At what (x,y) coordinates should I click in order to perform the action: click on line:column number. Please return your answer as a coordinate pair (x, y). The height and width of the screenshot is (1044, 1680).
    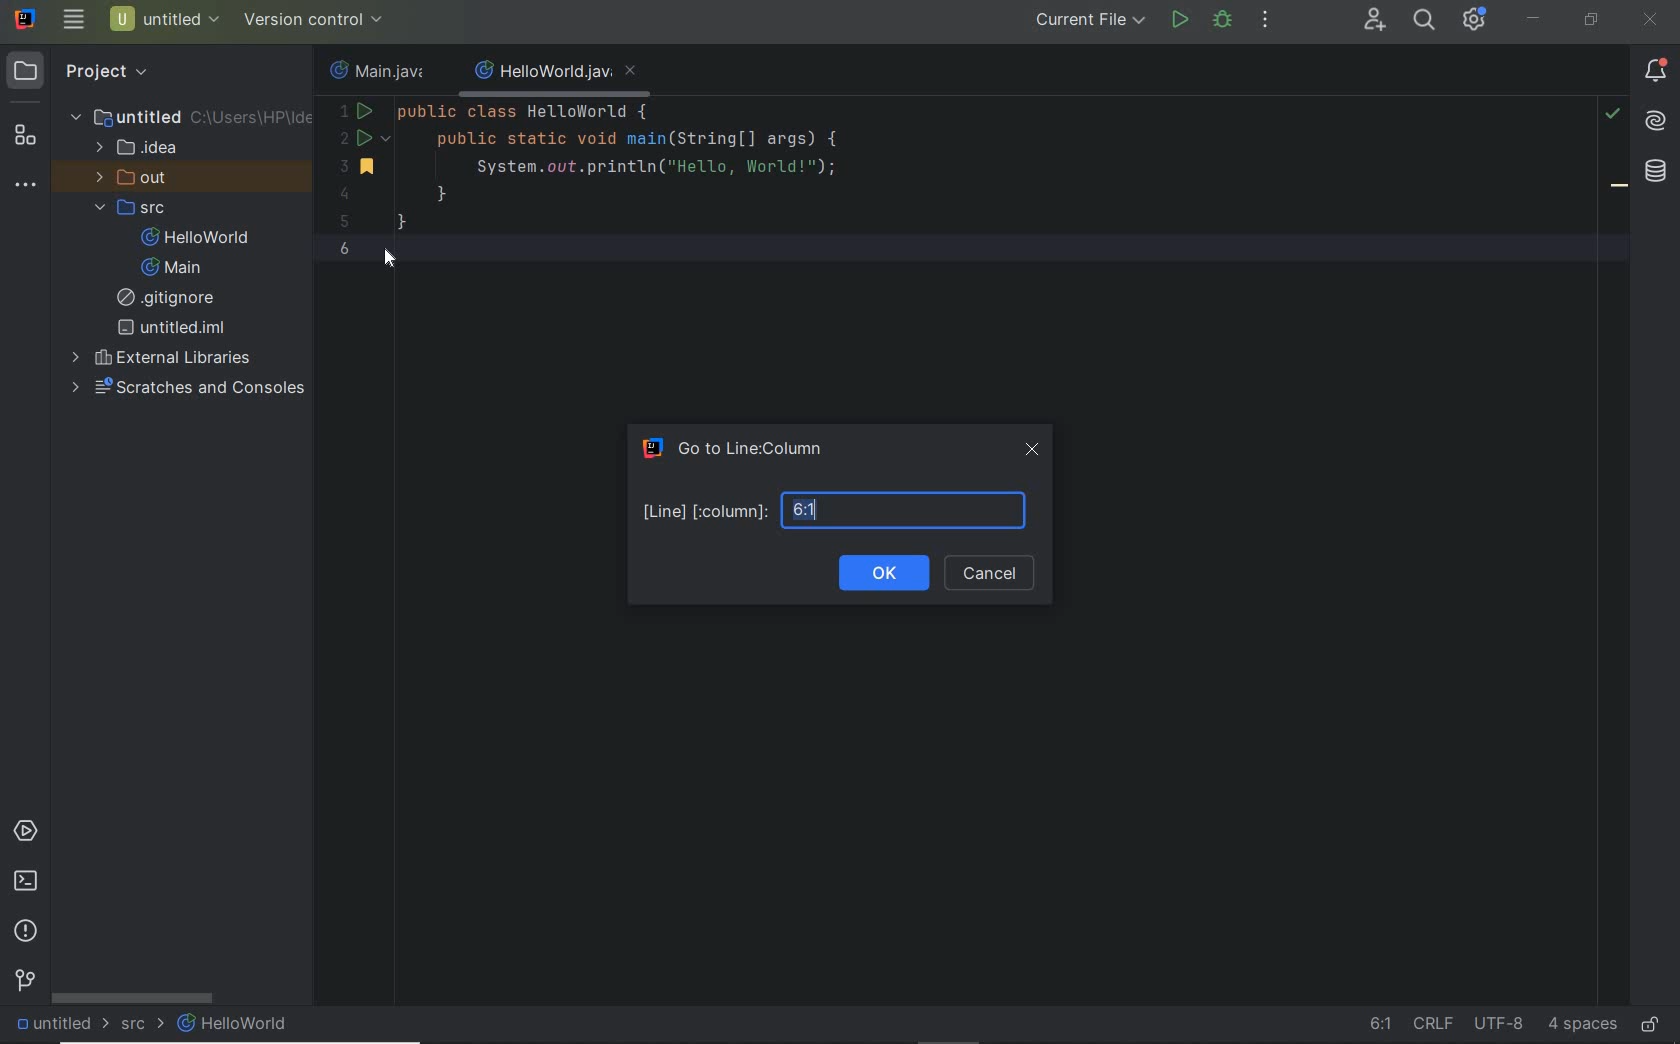
    Looking at the image, I should click on (836, 509).